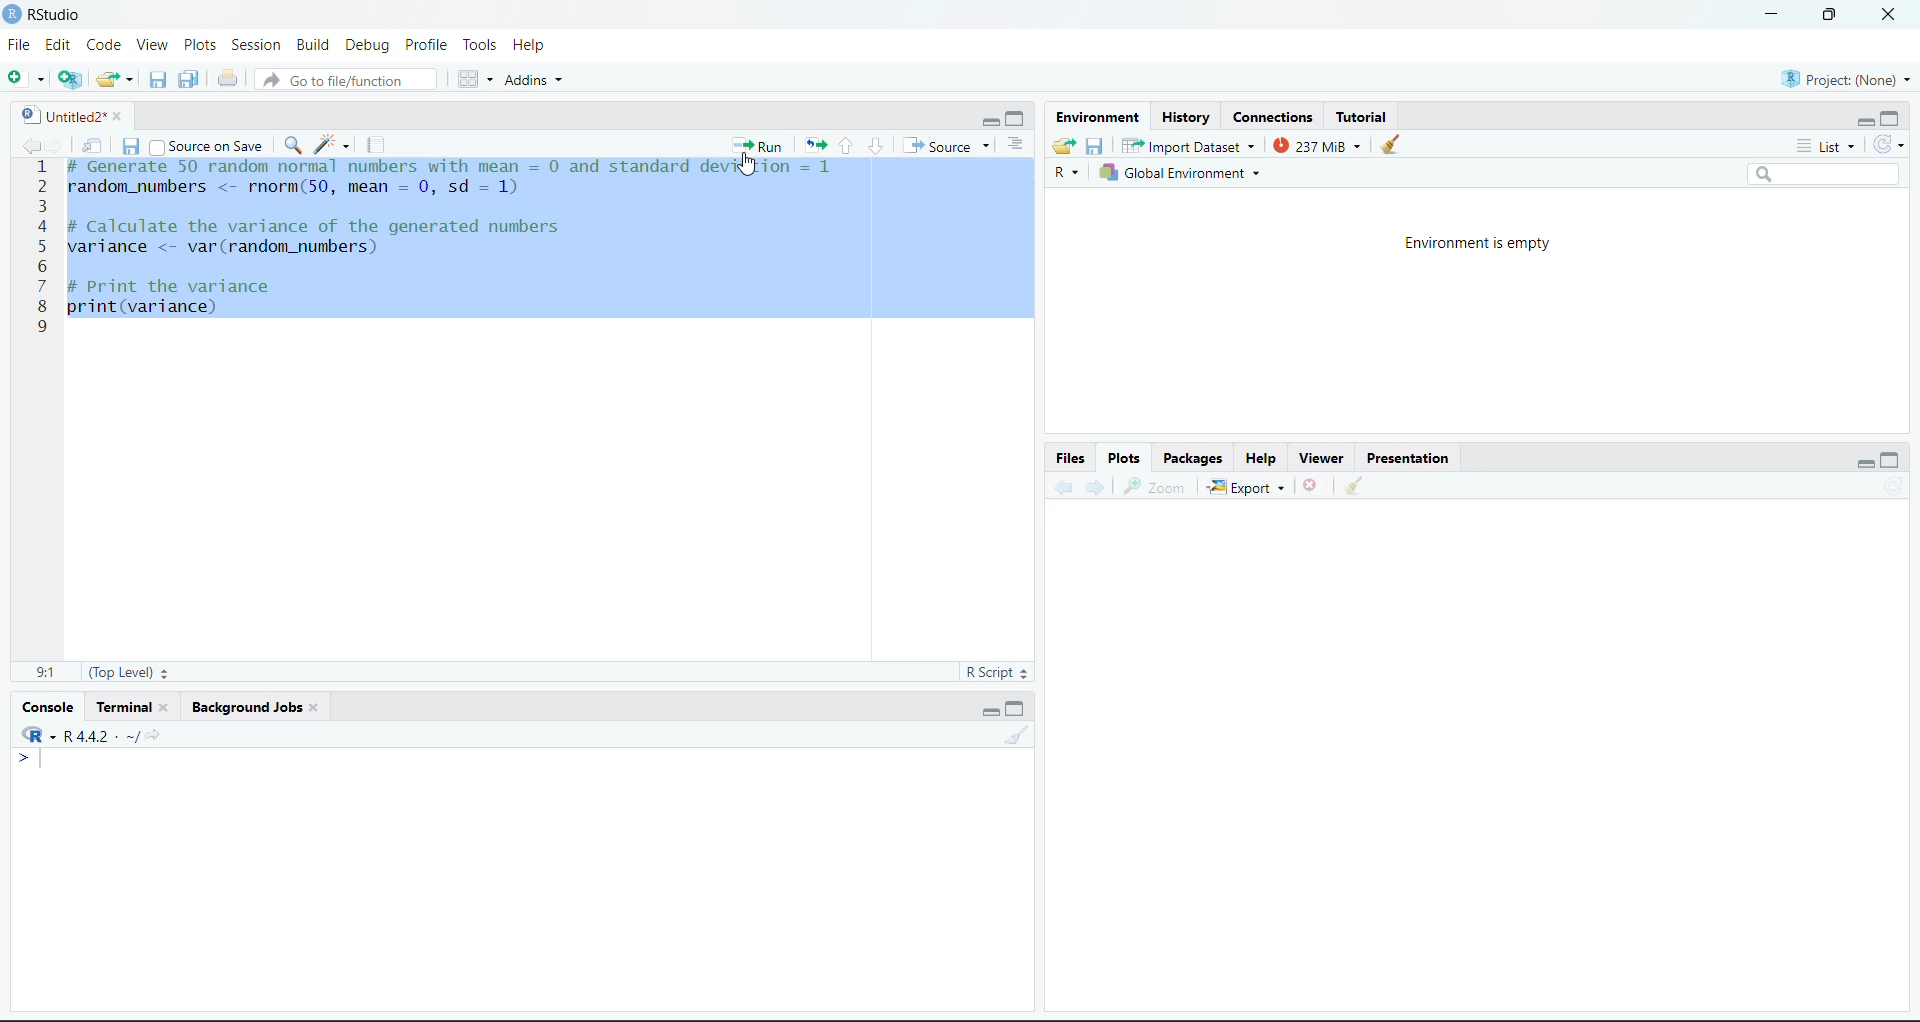 Image resolution: width=1920 pixels, height=1022 pixels. Describe the element at coordinates (207, 145) in the screenshot. I see `Source on Save` at that location.